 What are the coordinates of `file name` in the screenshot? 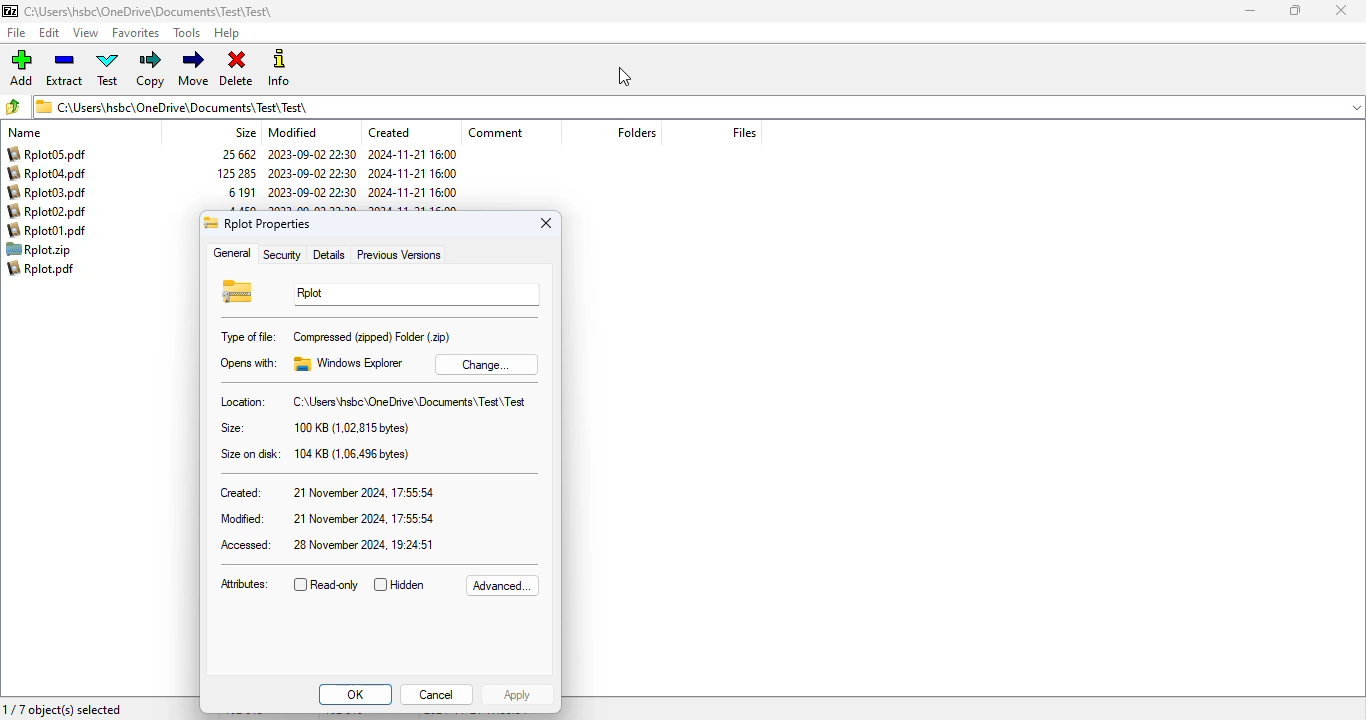 It's located at (41, 270).